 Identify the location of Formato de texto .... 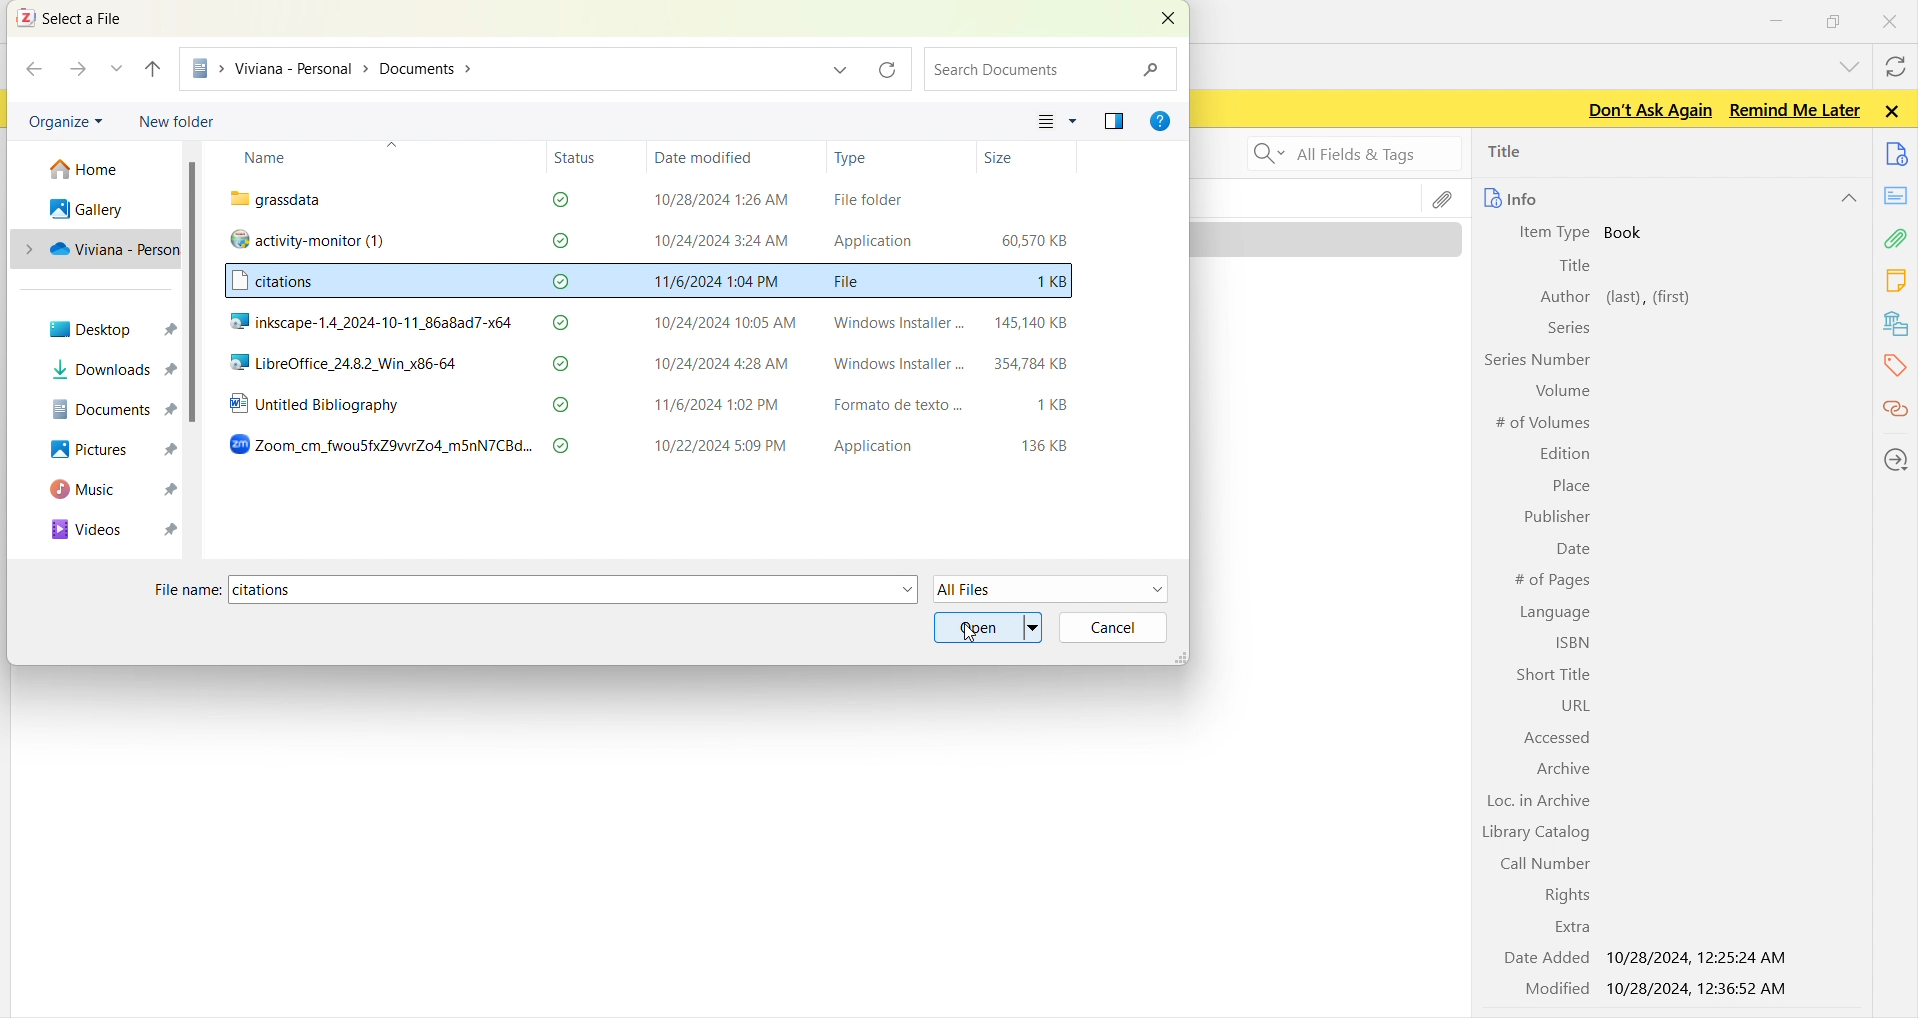
(895, 405).